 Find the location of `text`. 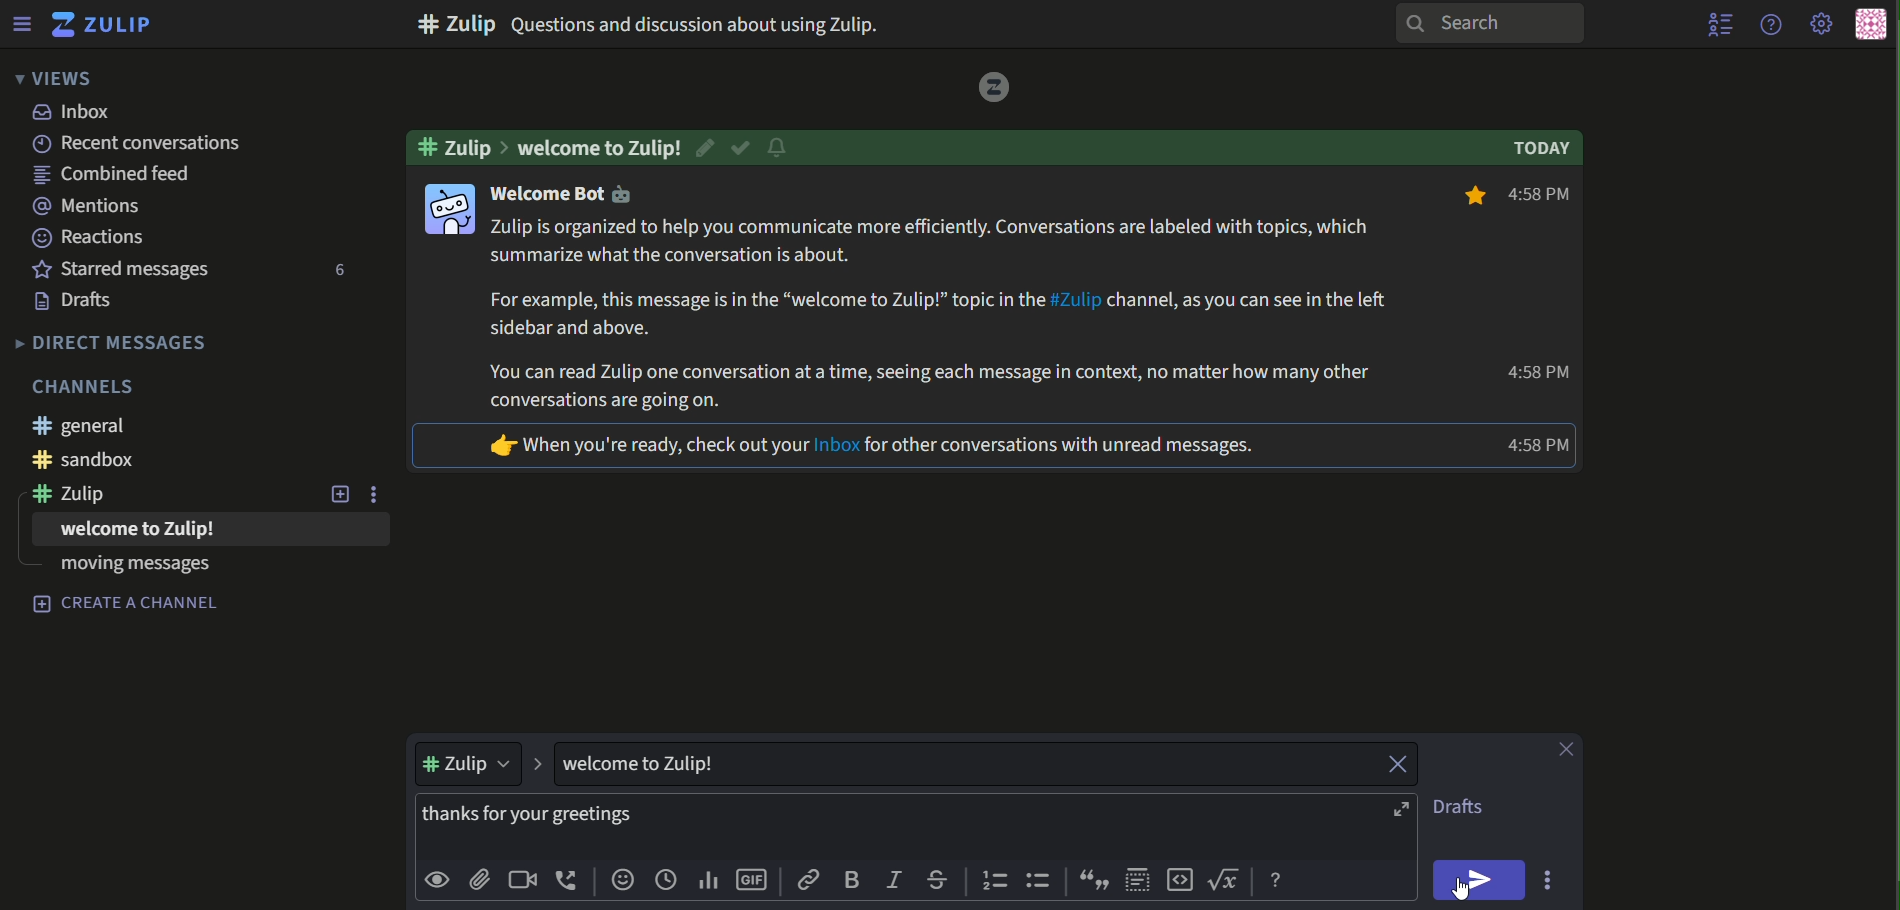

text is located at coordinates (82, 497).